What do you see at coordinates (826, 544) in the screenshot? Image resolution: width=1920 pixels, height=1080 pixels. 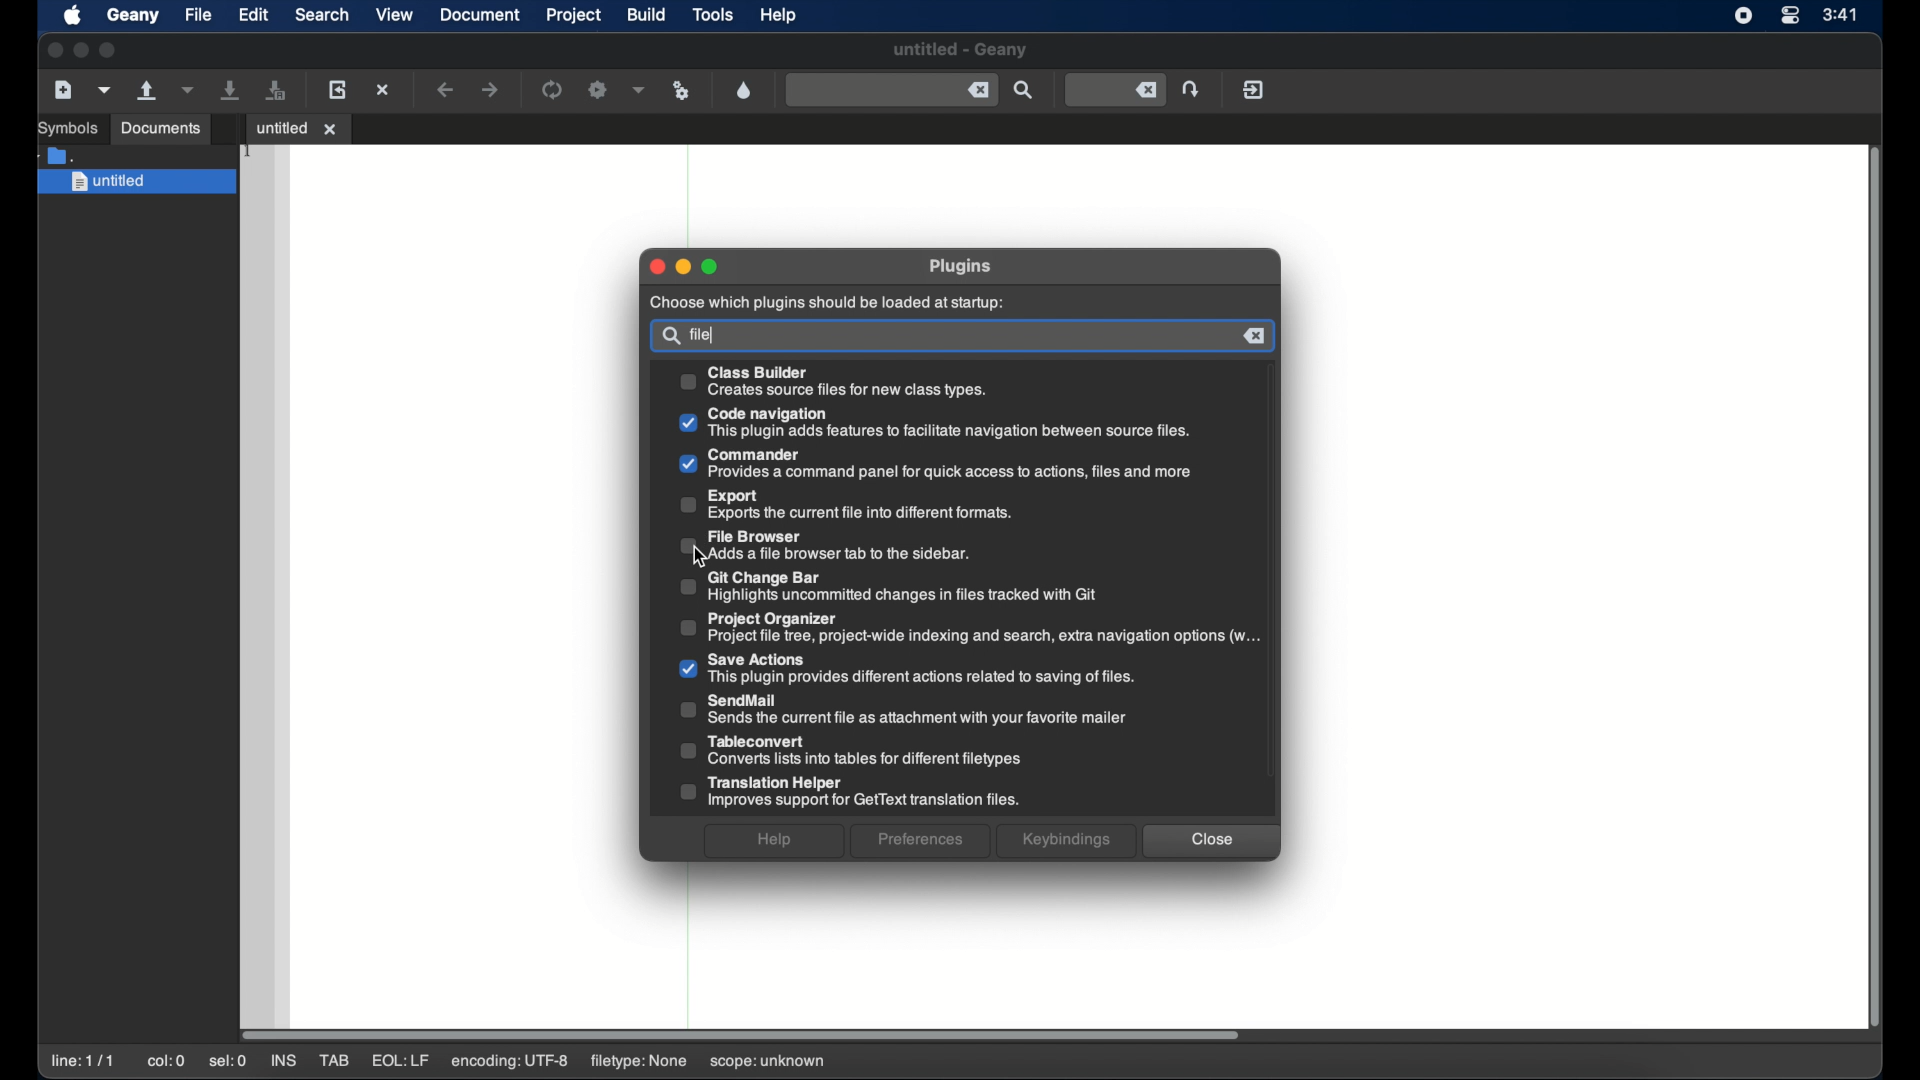 I see `file browser` at bounding box center [826, 544].